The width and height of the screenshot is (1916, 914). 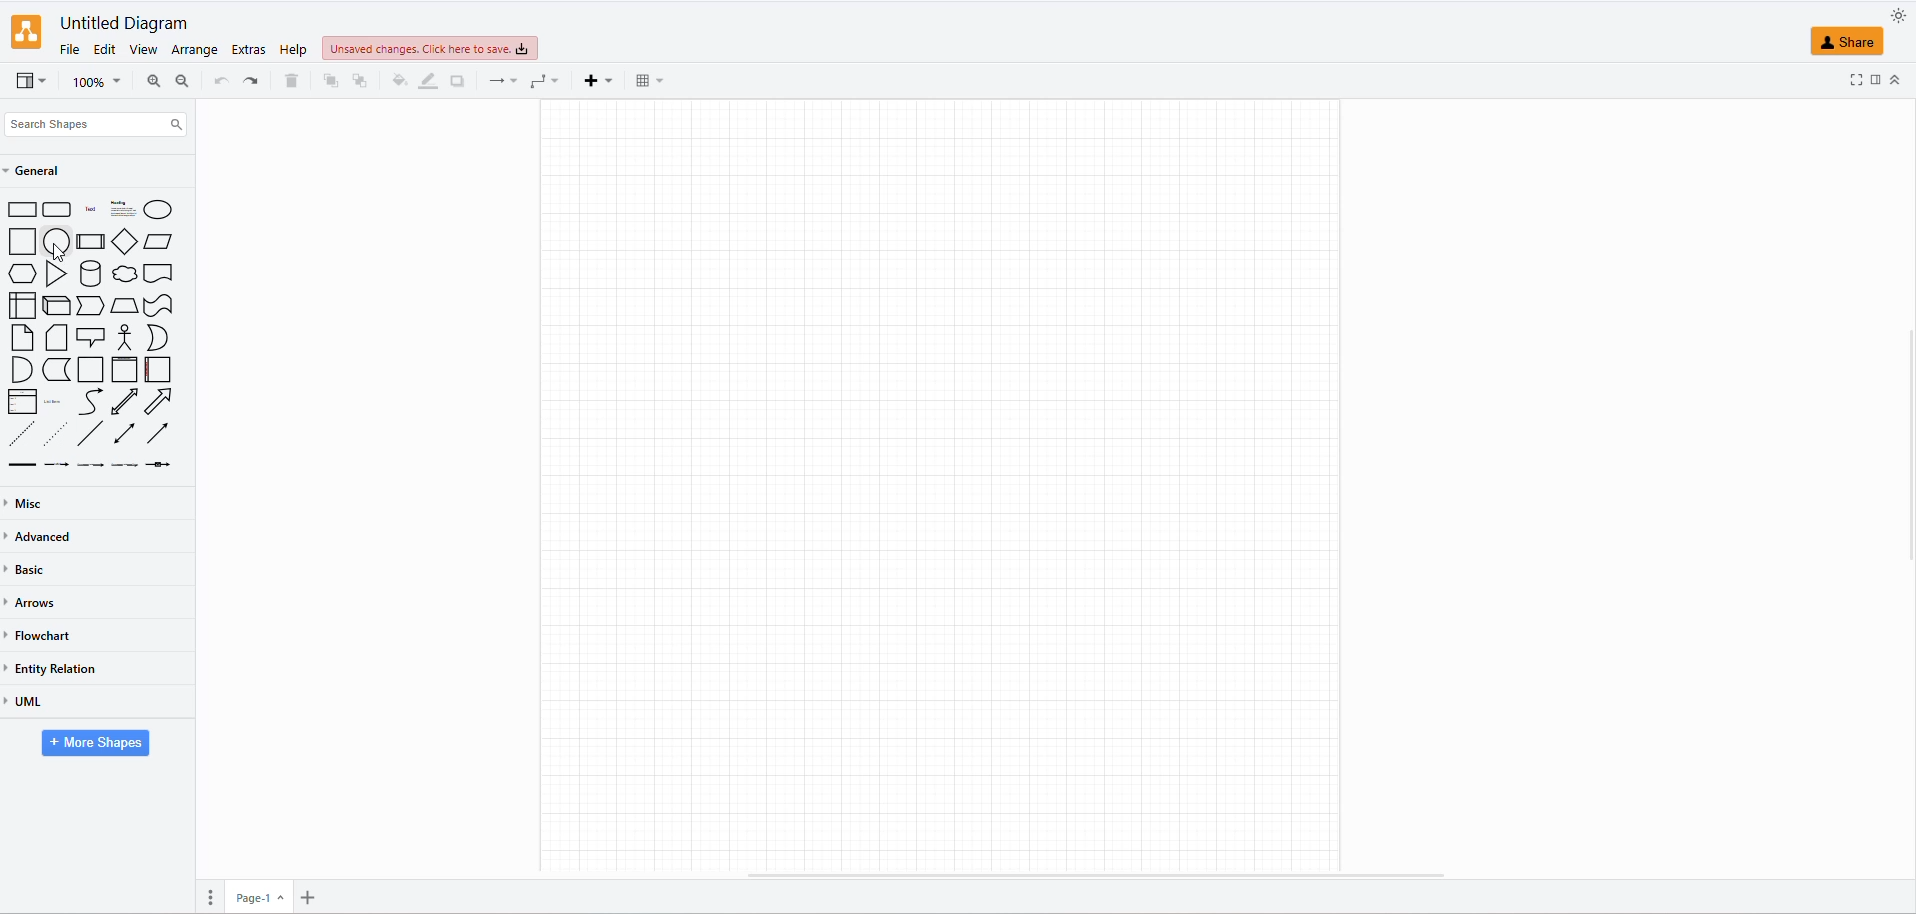 What do you see at coordinates (96, 83) in the screenshot?
I see `ZOOM` at bounding box center [96, 83].